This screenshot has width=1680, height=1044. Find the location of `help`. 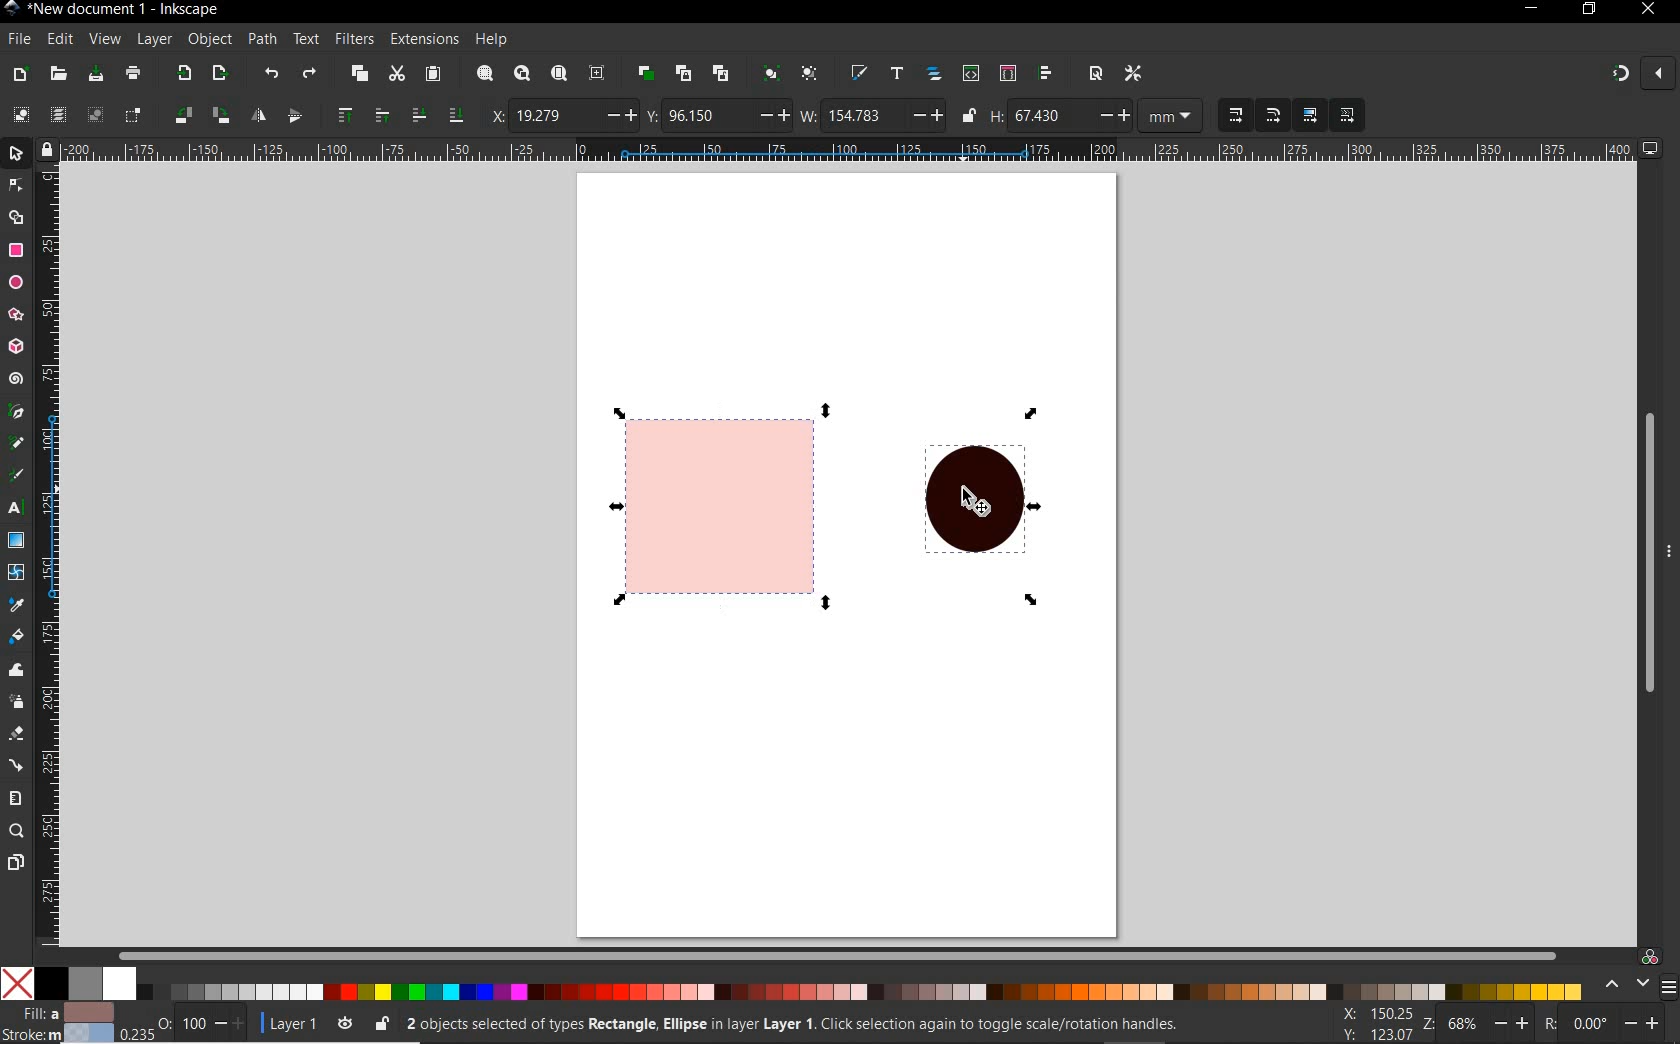

help is located at coordinates (492, 40).